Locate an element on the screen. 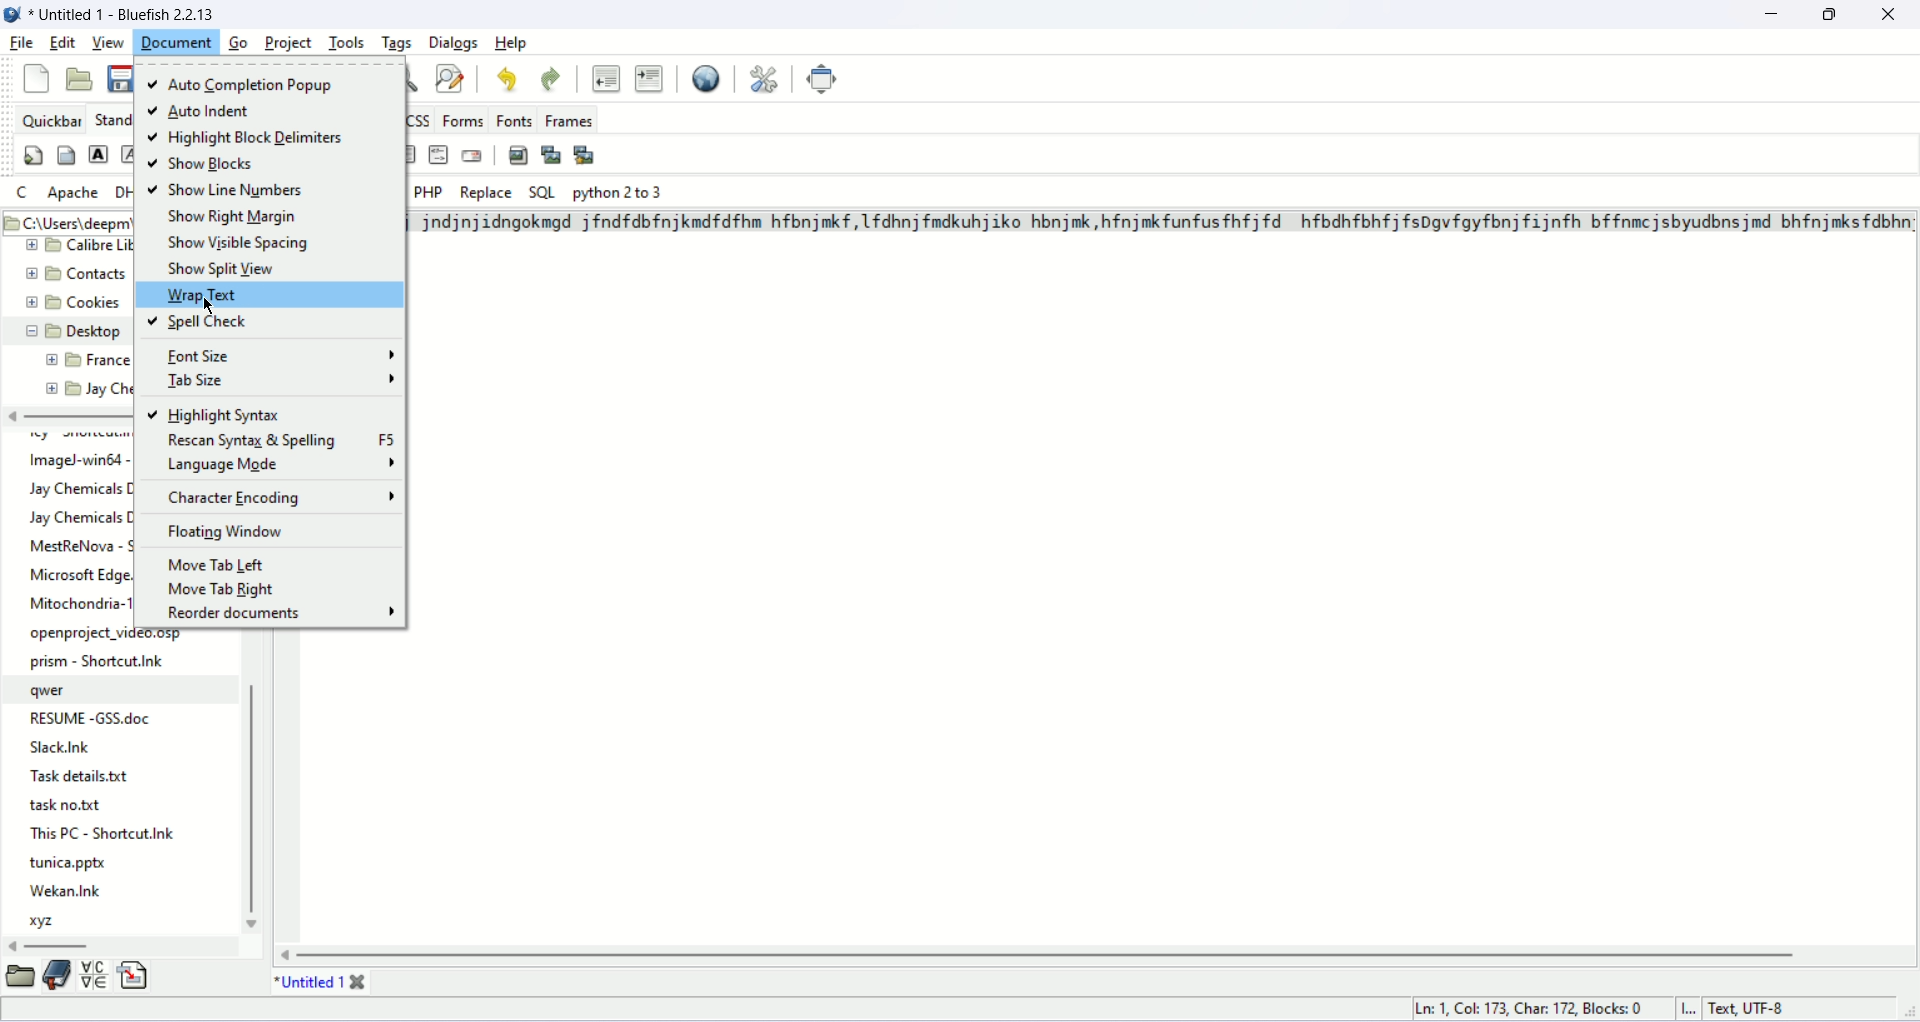 This screenshot has height=1022, width=1920. show line number is located at coordinates (227, 189).